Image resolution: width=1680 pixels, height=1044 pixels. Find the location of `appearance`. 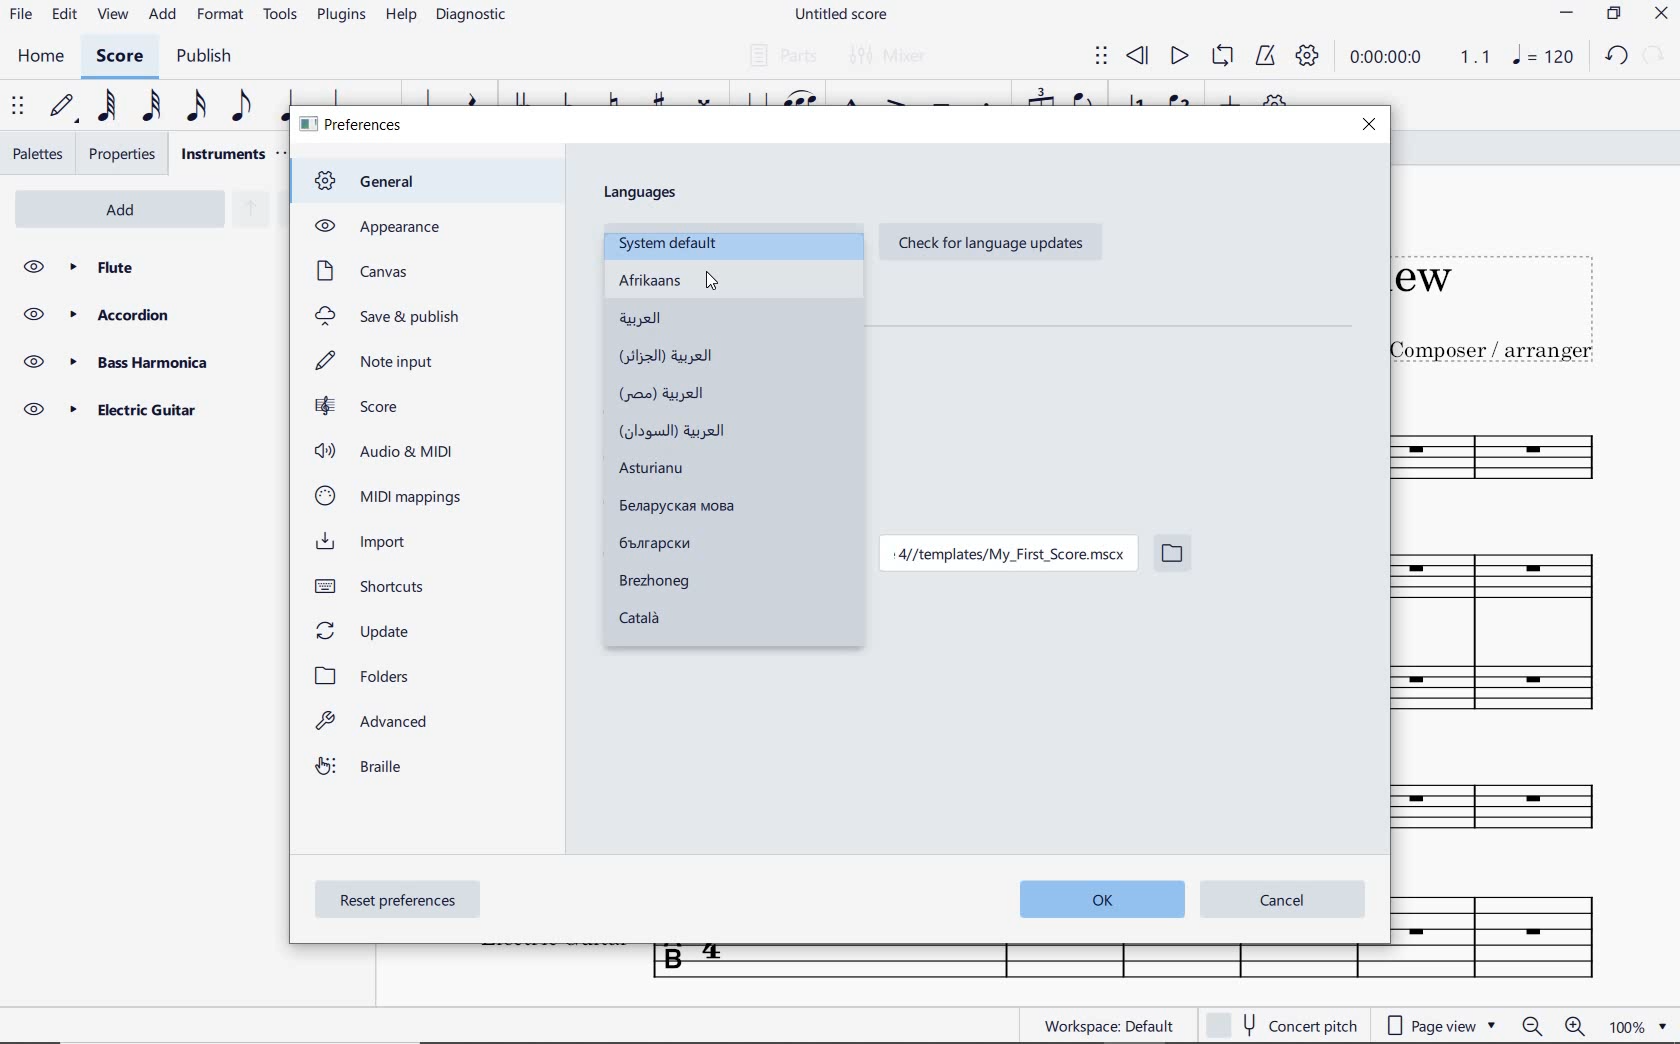

appearance is located at coordinates (375, 226).